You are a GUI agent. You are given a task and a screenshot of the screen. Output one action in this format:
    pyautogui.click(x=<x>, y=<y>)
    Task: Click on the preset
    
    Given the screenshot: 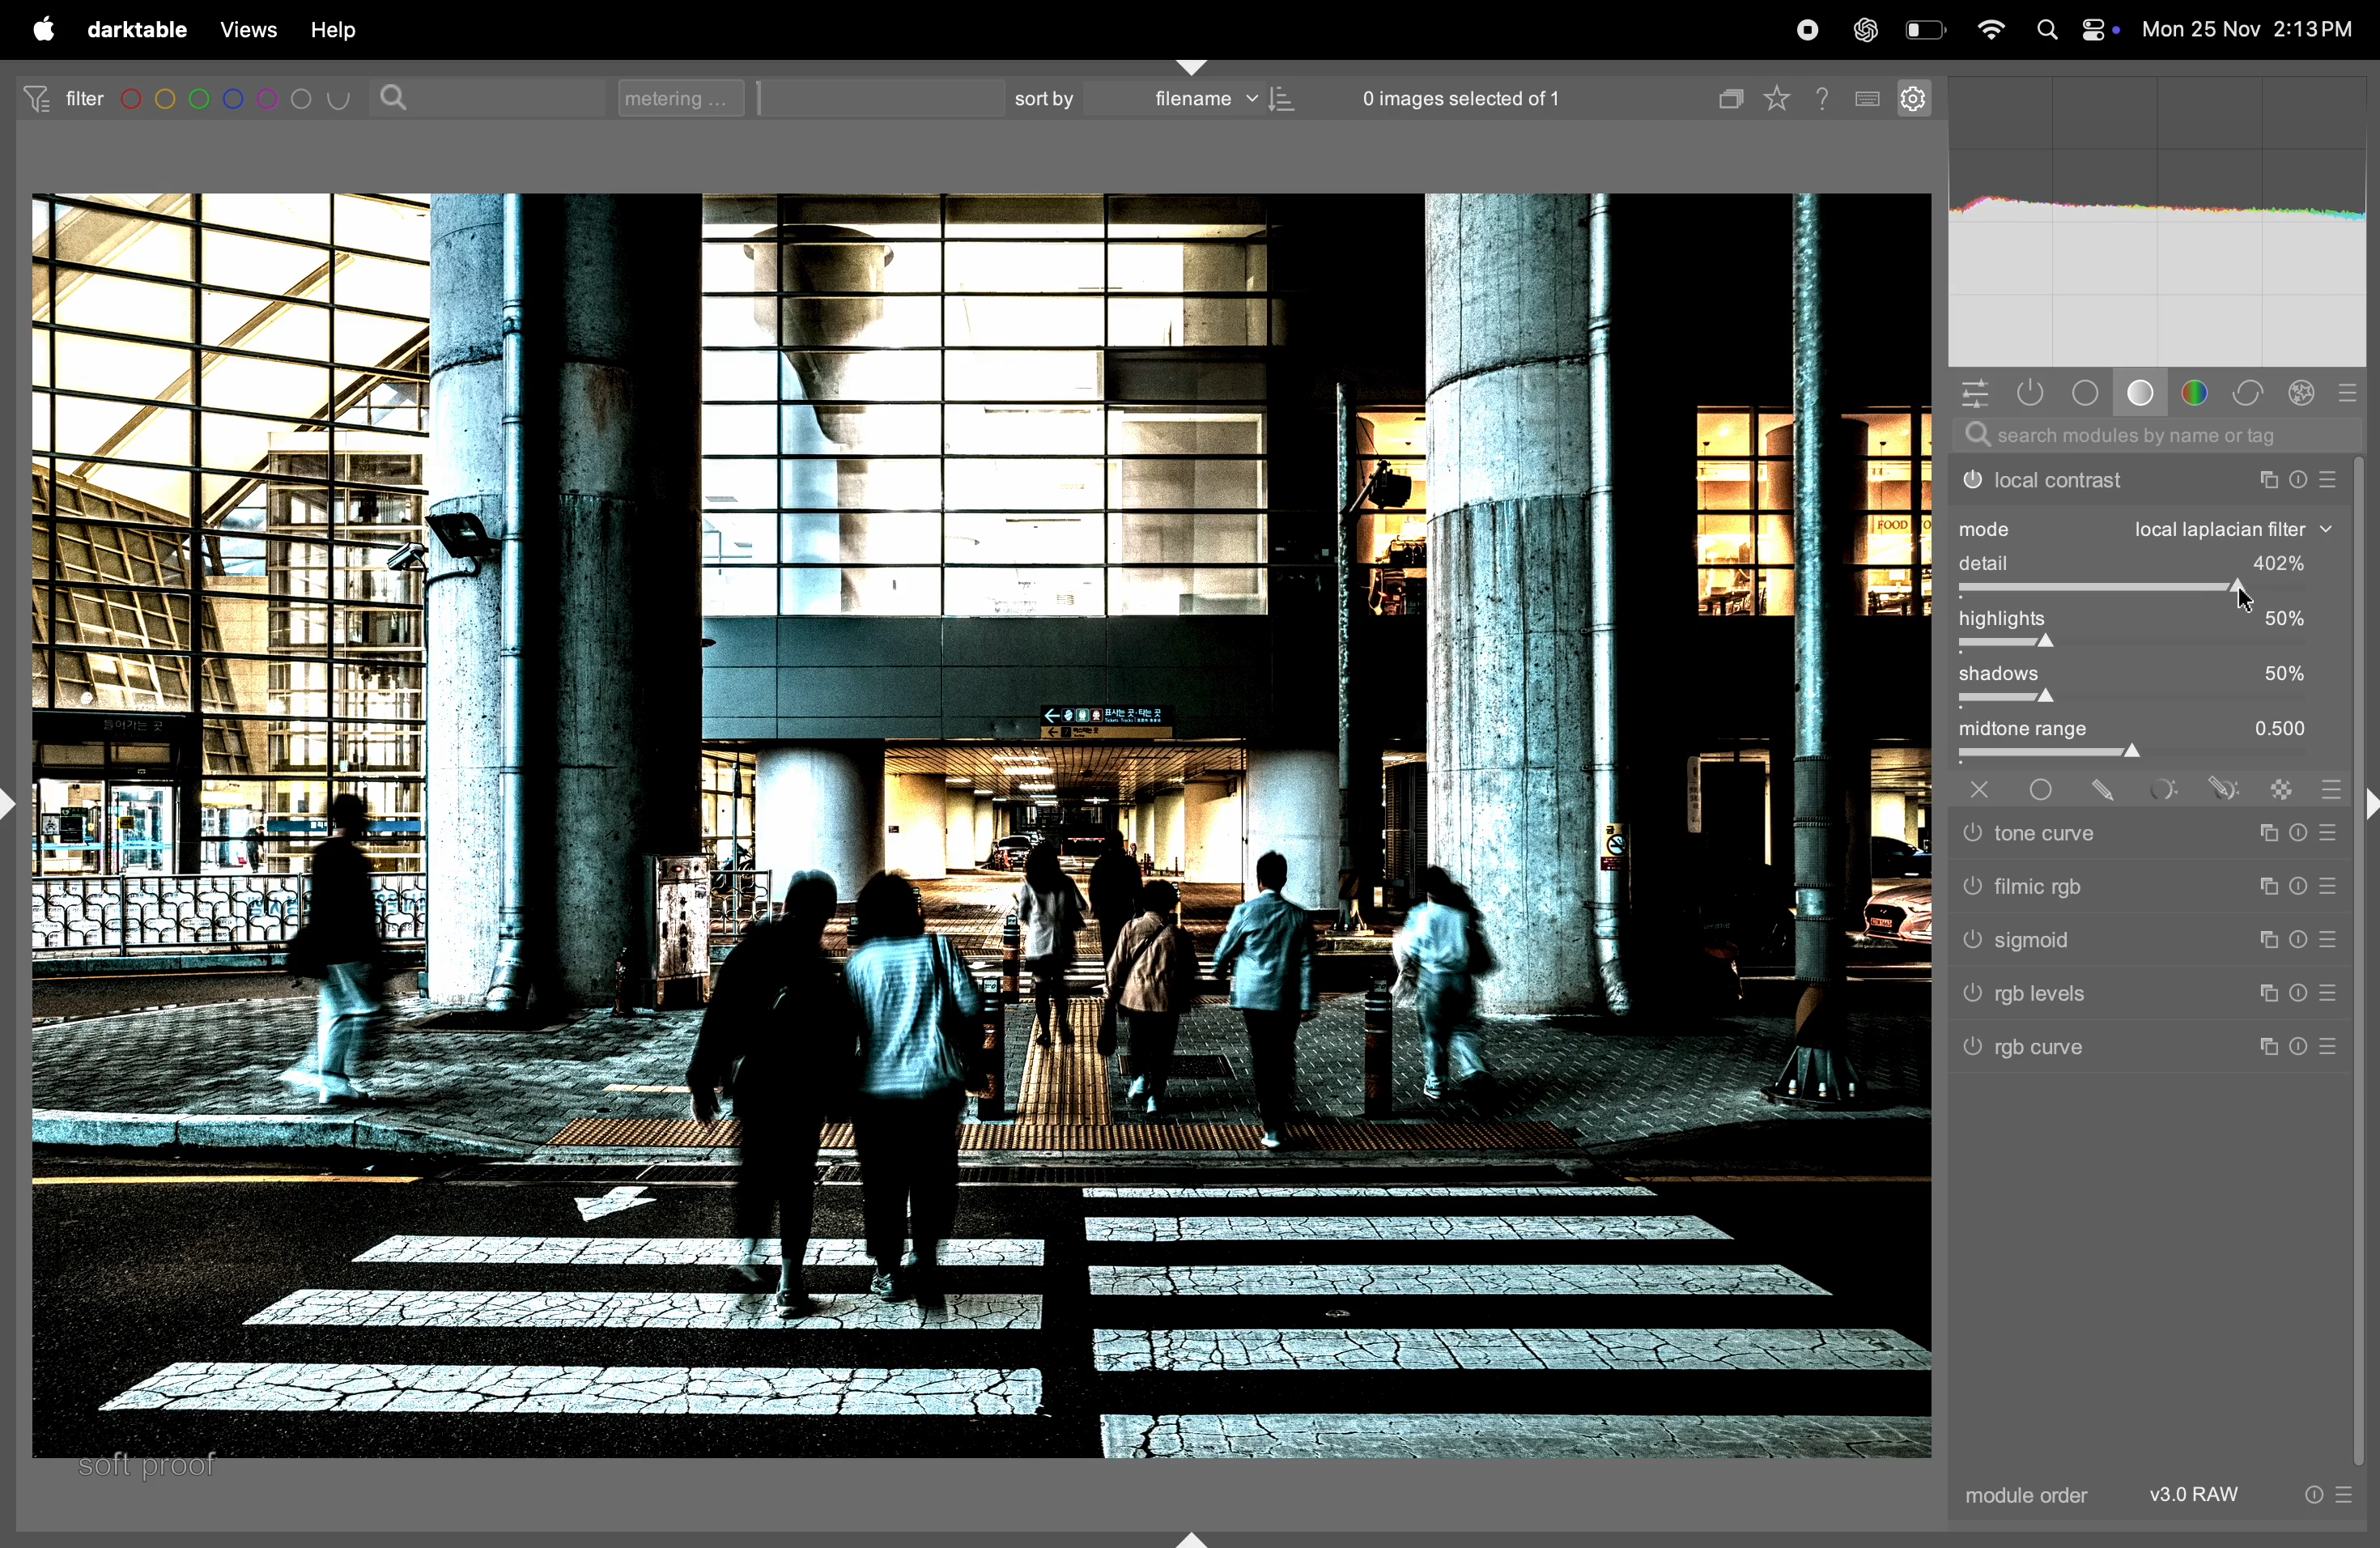 What is the action you would take?
    pyautogui.click(x=2329, y=831)
    